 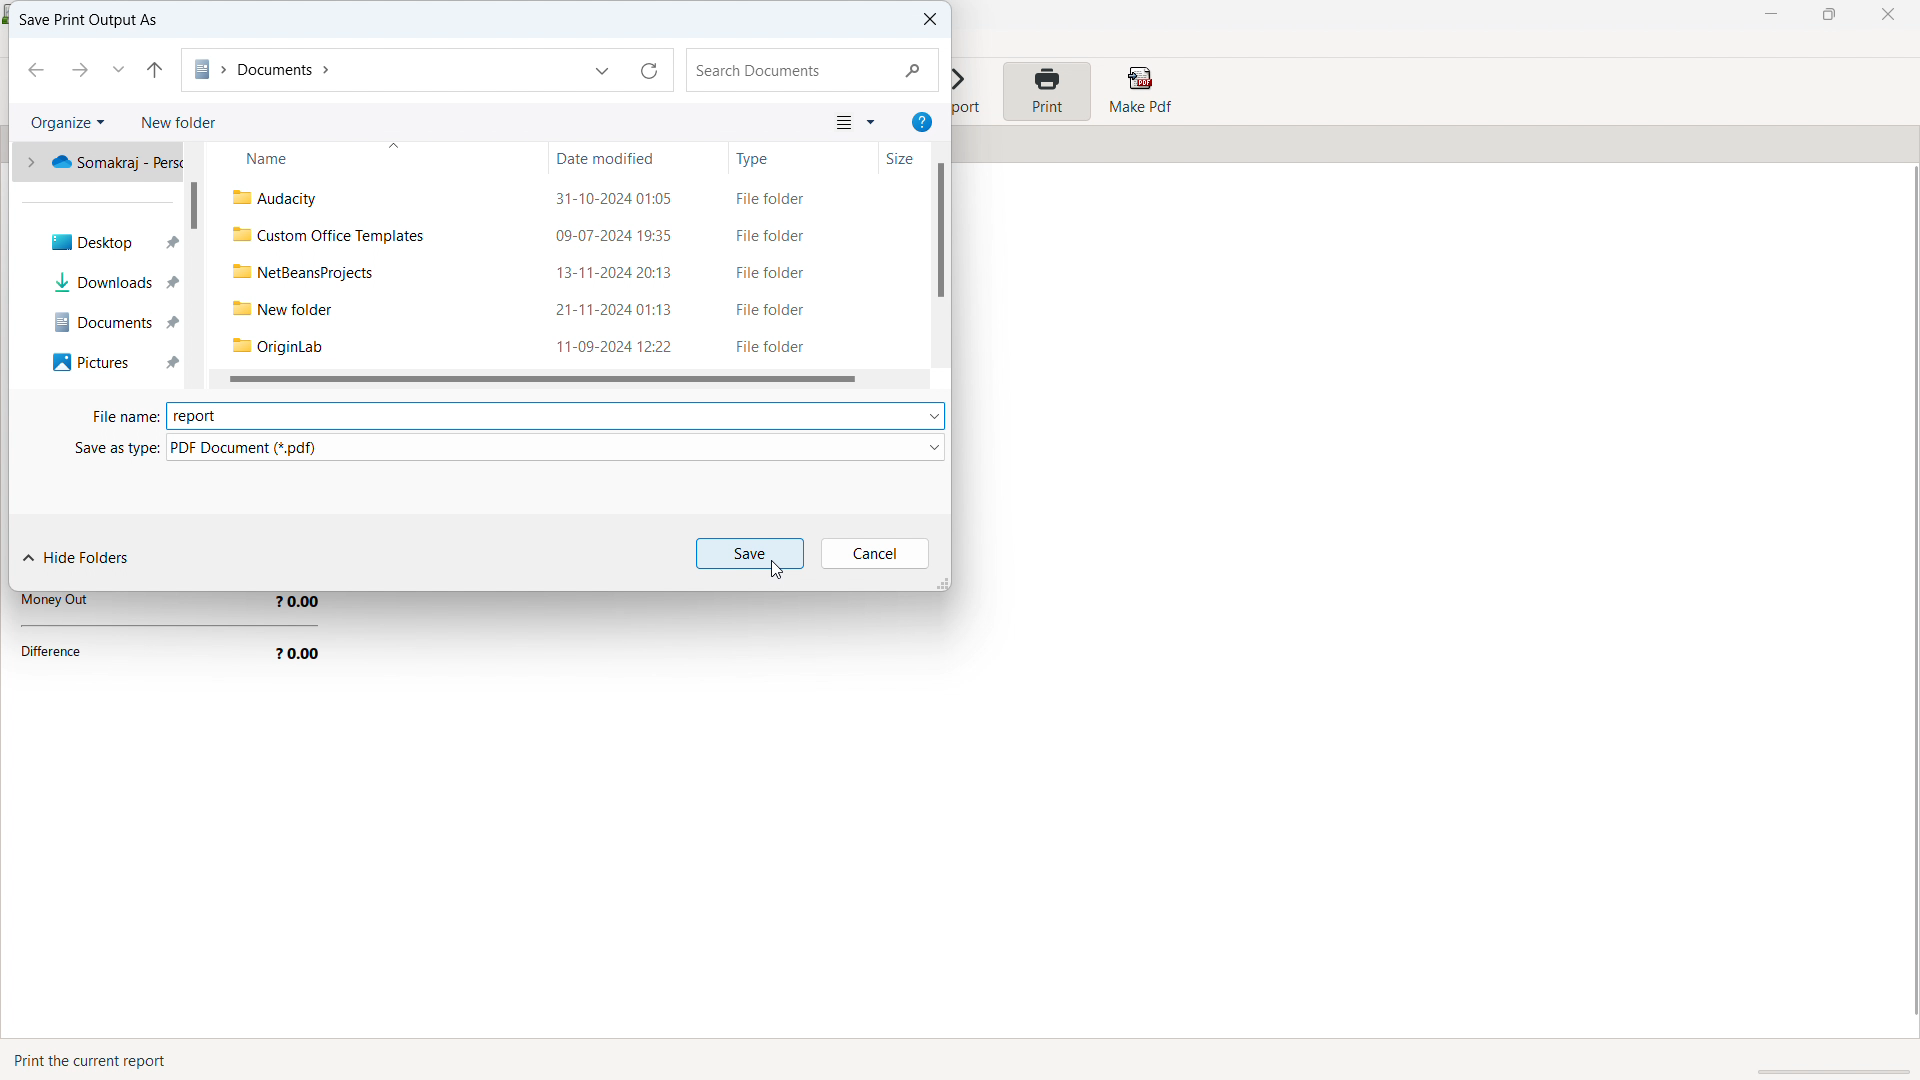 What do you see at coordinates (639, 158) in the screenshot?
I see `date modified` at bounding box center [639, 158].